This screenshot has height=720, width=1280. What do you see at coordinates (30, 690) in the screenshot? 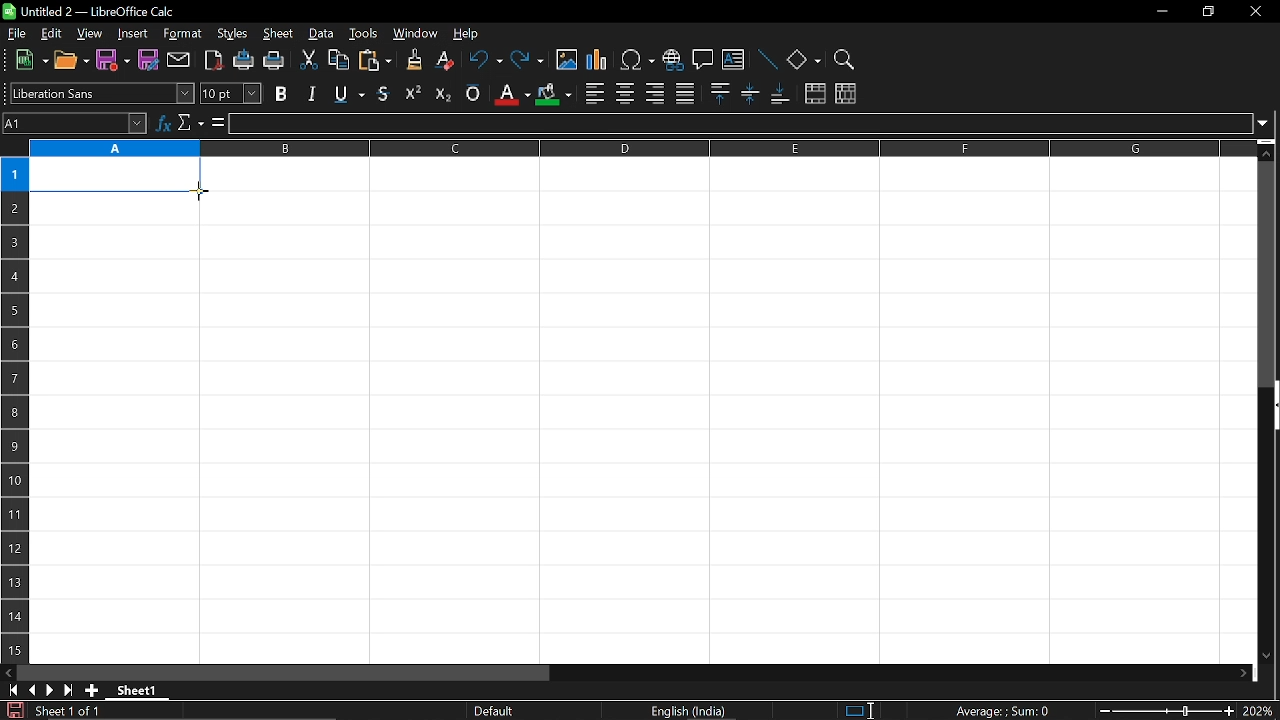
I see `previous sheet` at bounding box center [30, 690].